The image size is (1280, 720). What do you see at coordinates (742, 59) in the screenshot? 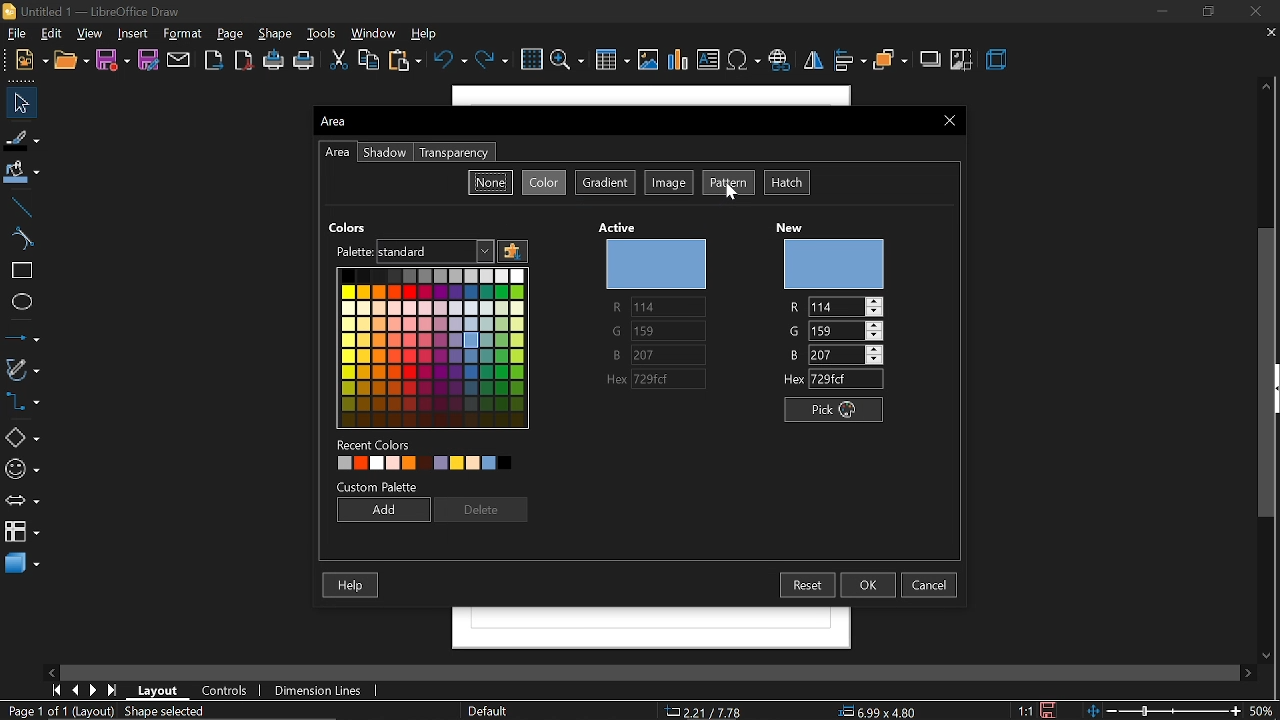
I see `insert symbol` at bounding box center [742, 59].